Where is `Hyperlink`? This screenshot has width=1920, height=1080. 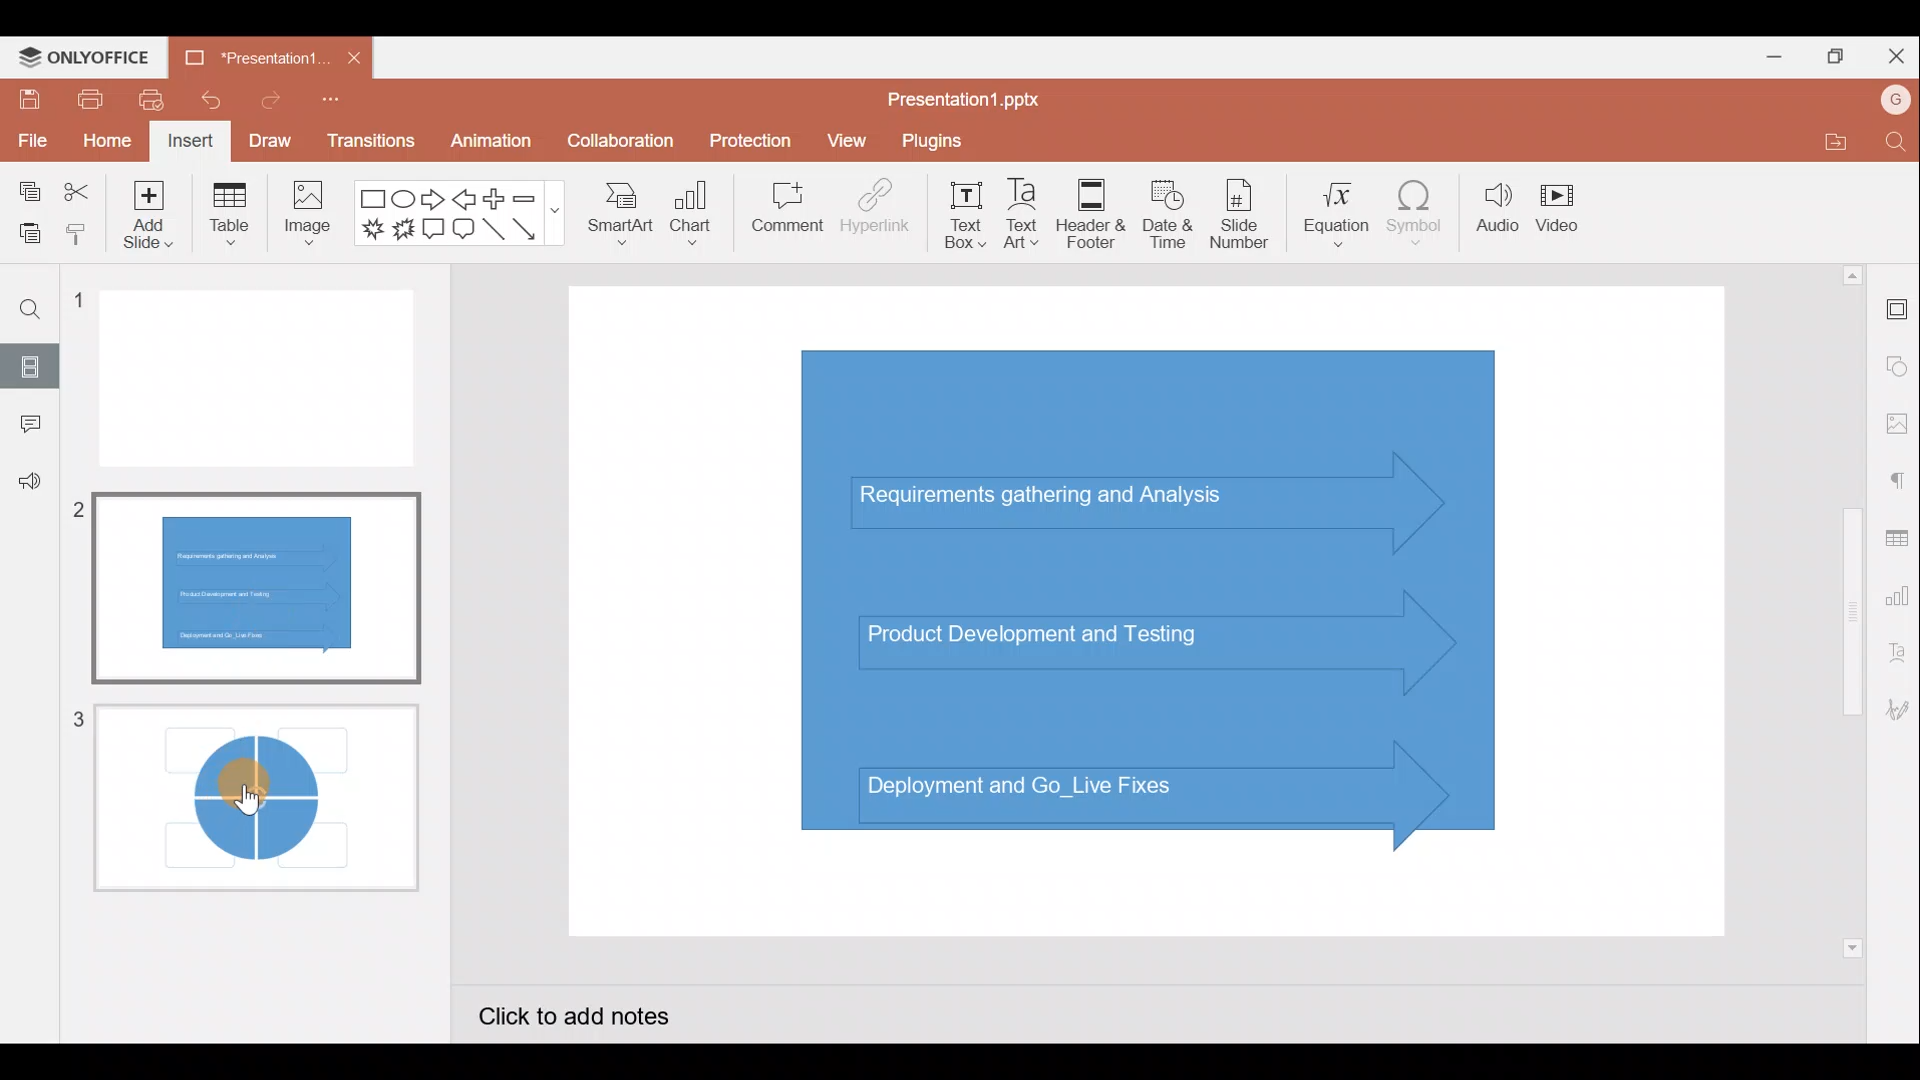 Hyperlink is located at coordinates (875, 214).